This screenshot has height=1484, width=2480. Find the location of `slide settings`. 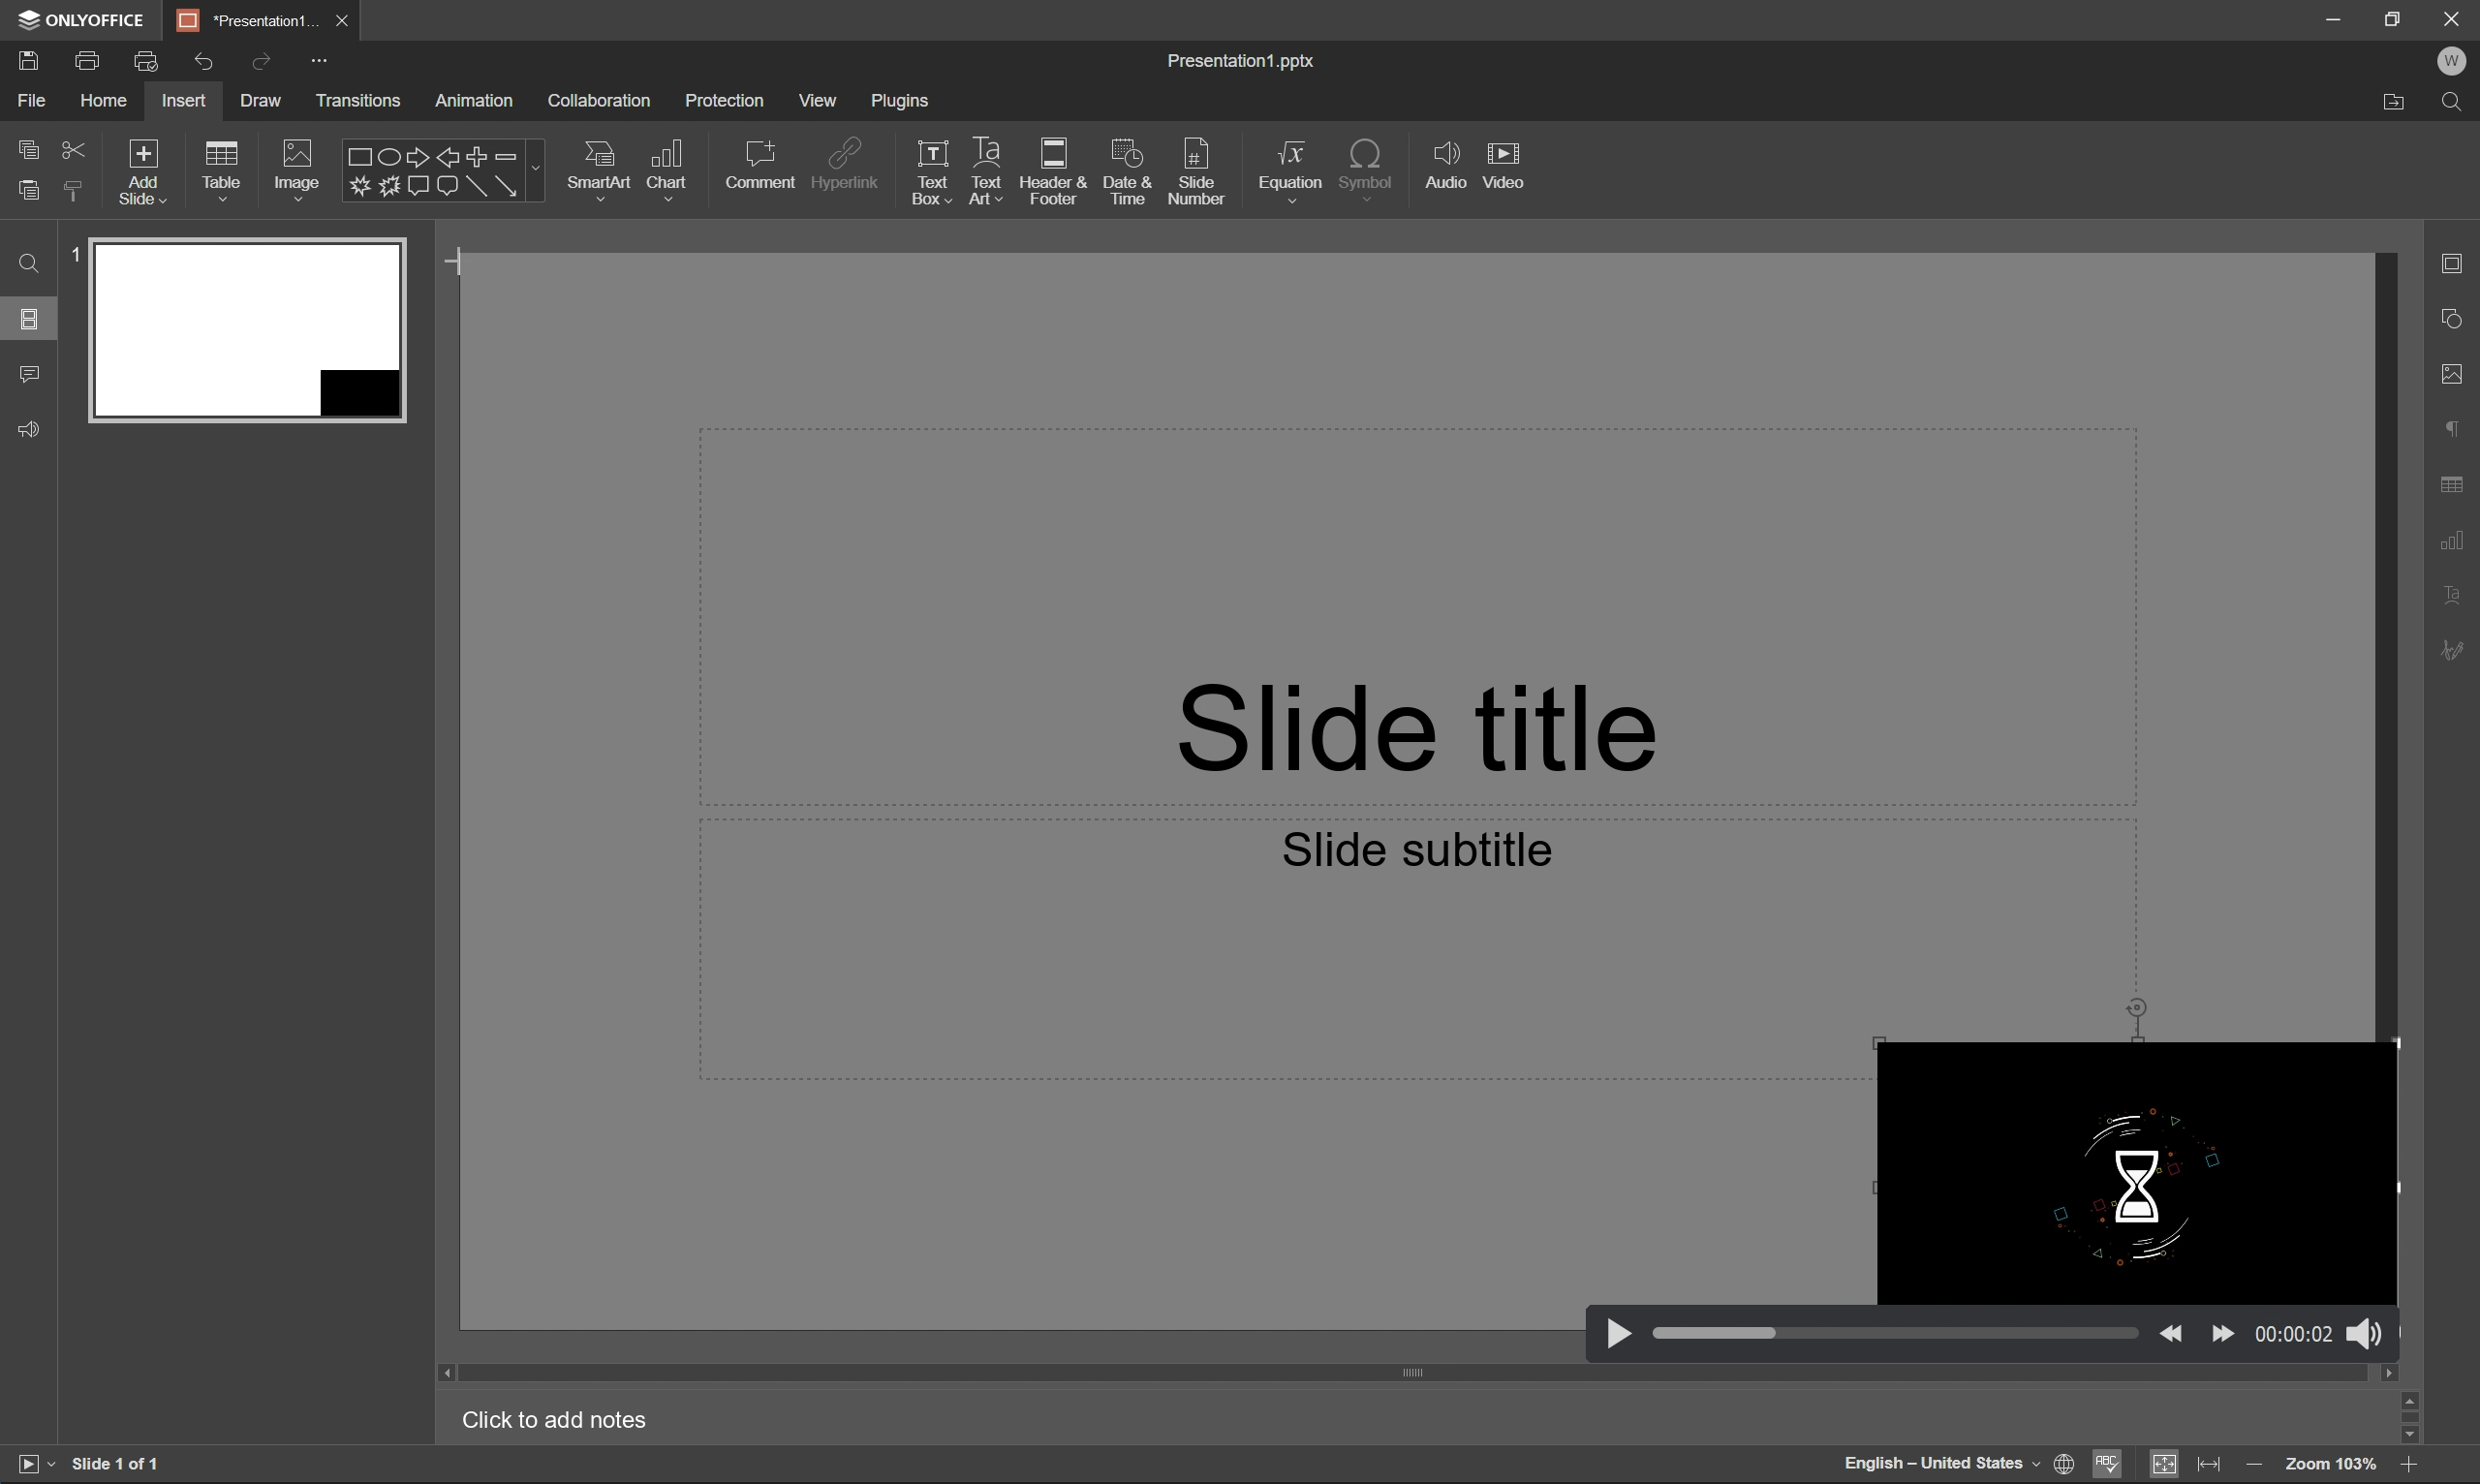

slide settings is located at coordinates (2457, 260).